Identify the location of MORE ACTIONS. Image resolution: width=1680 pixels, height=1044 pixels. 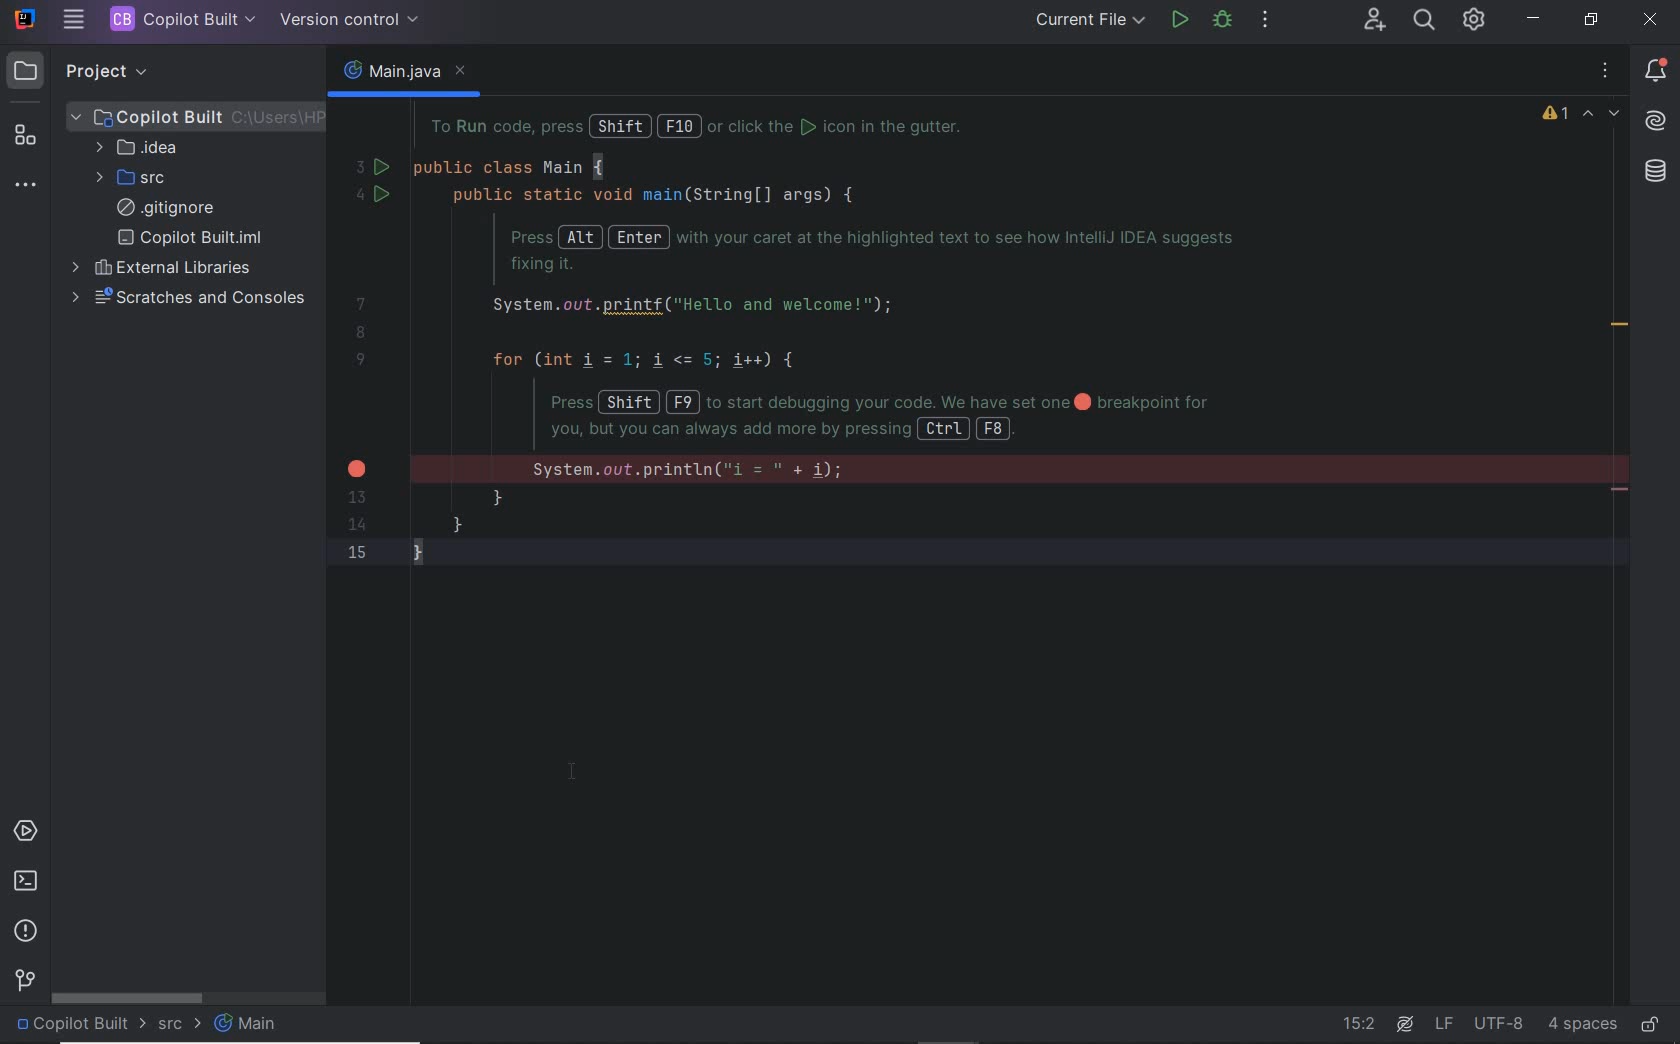
(1265, 22).